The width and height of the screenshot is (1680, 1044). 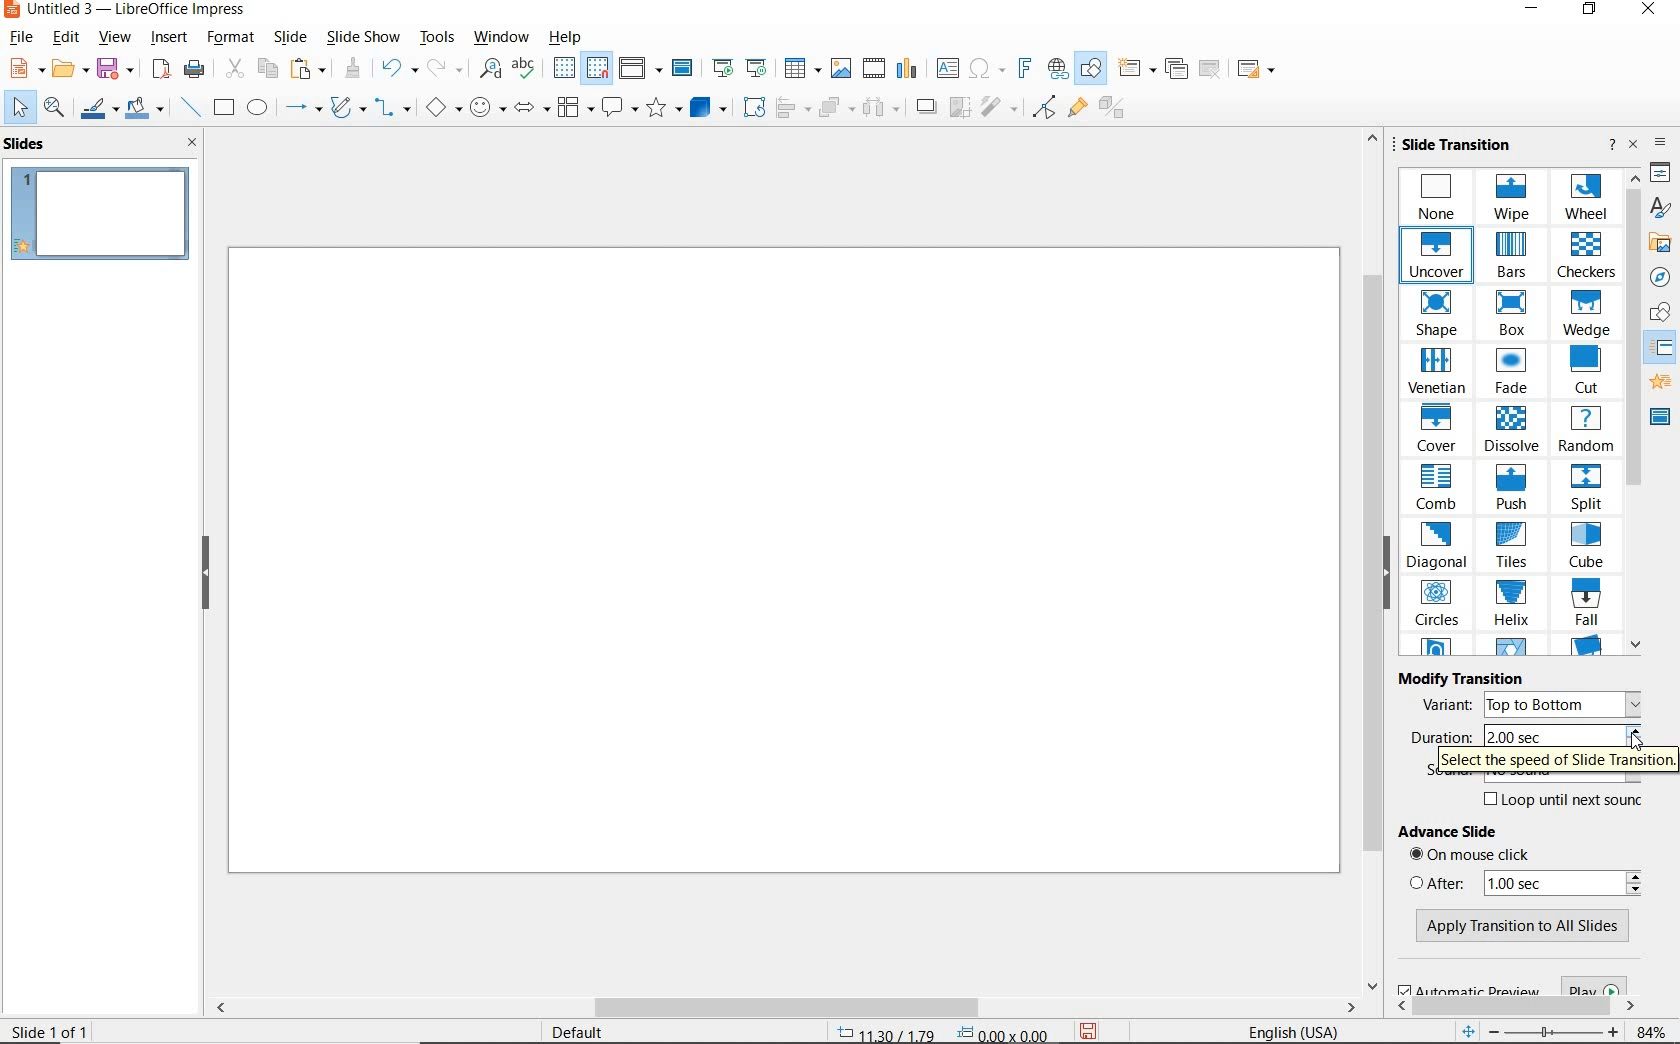 What do you see at coordinates (1116, 110) in the screenshot?
I see `TOGGLE EXTRUSION` at bounding box center [1116, 110].